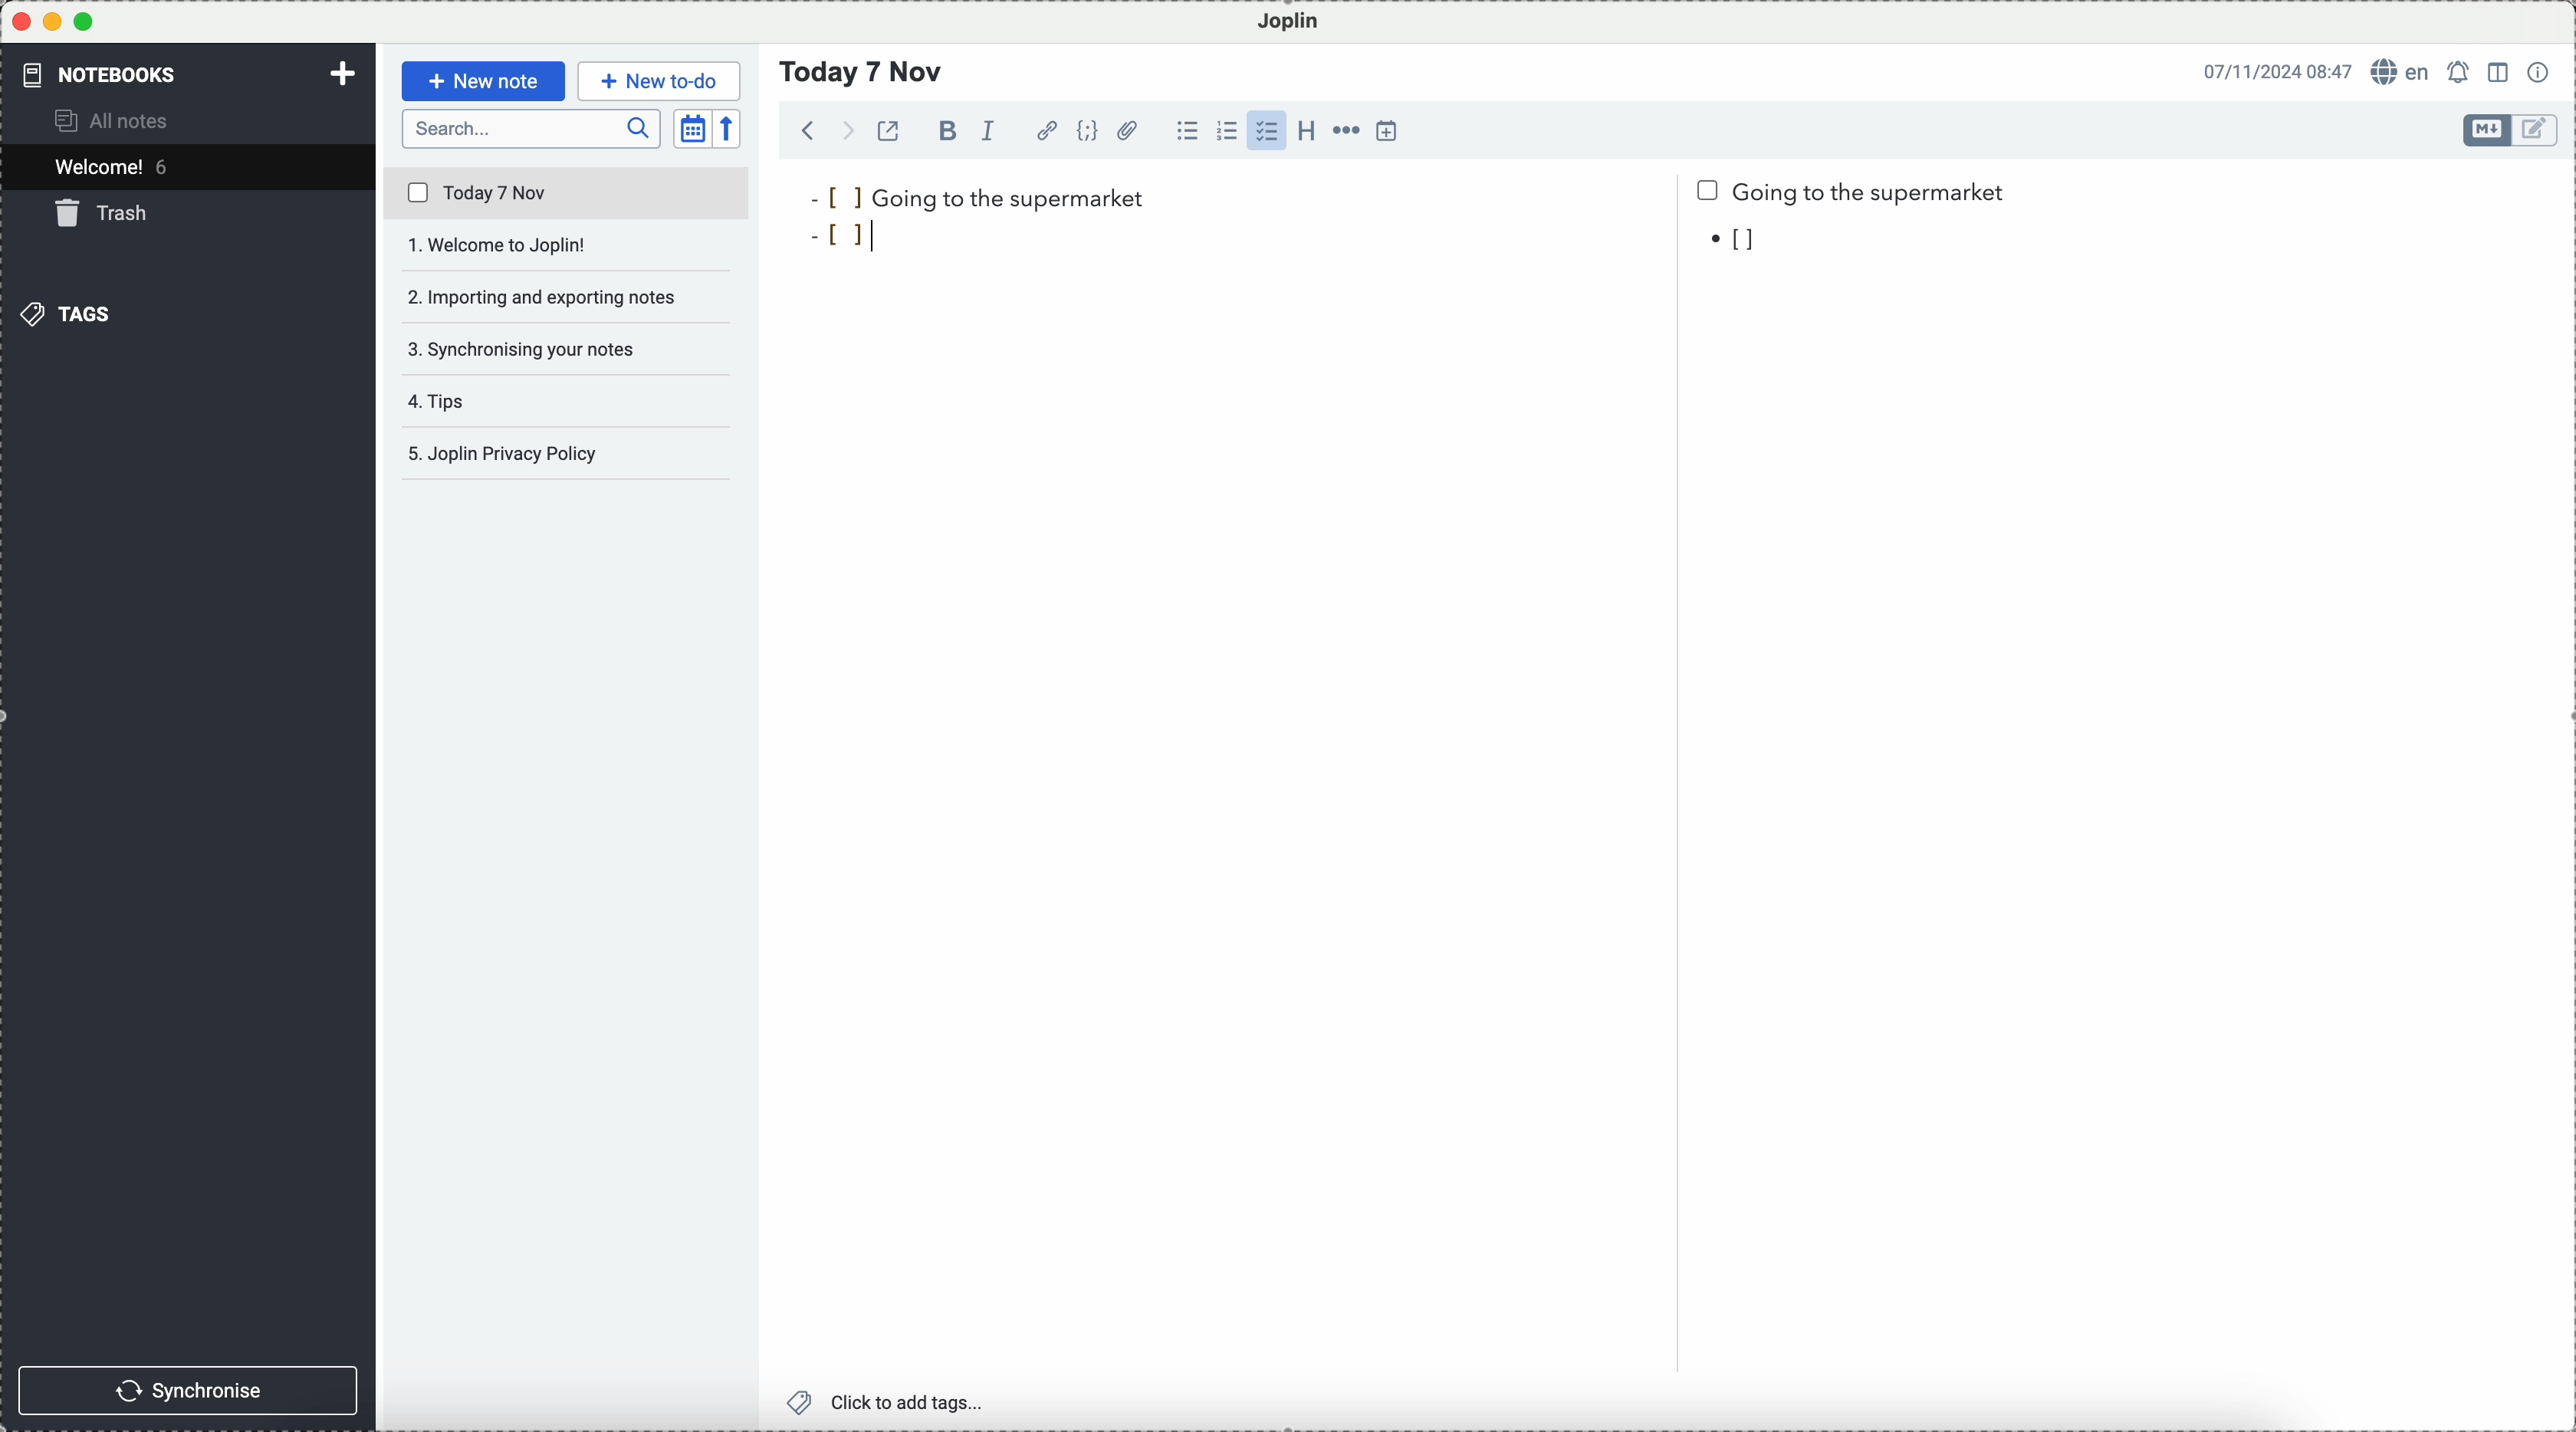  Describe the element at coordinates (977, 197) in the screenshot. I see `going to the supermarket` at that location.